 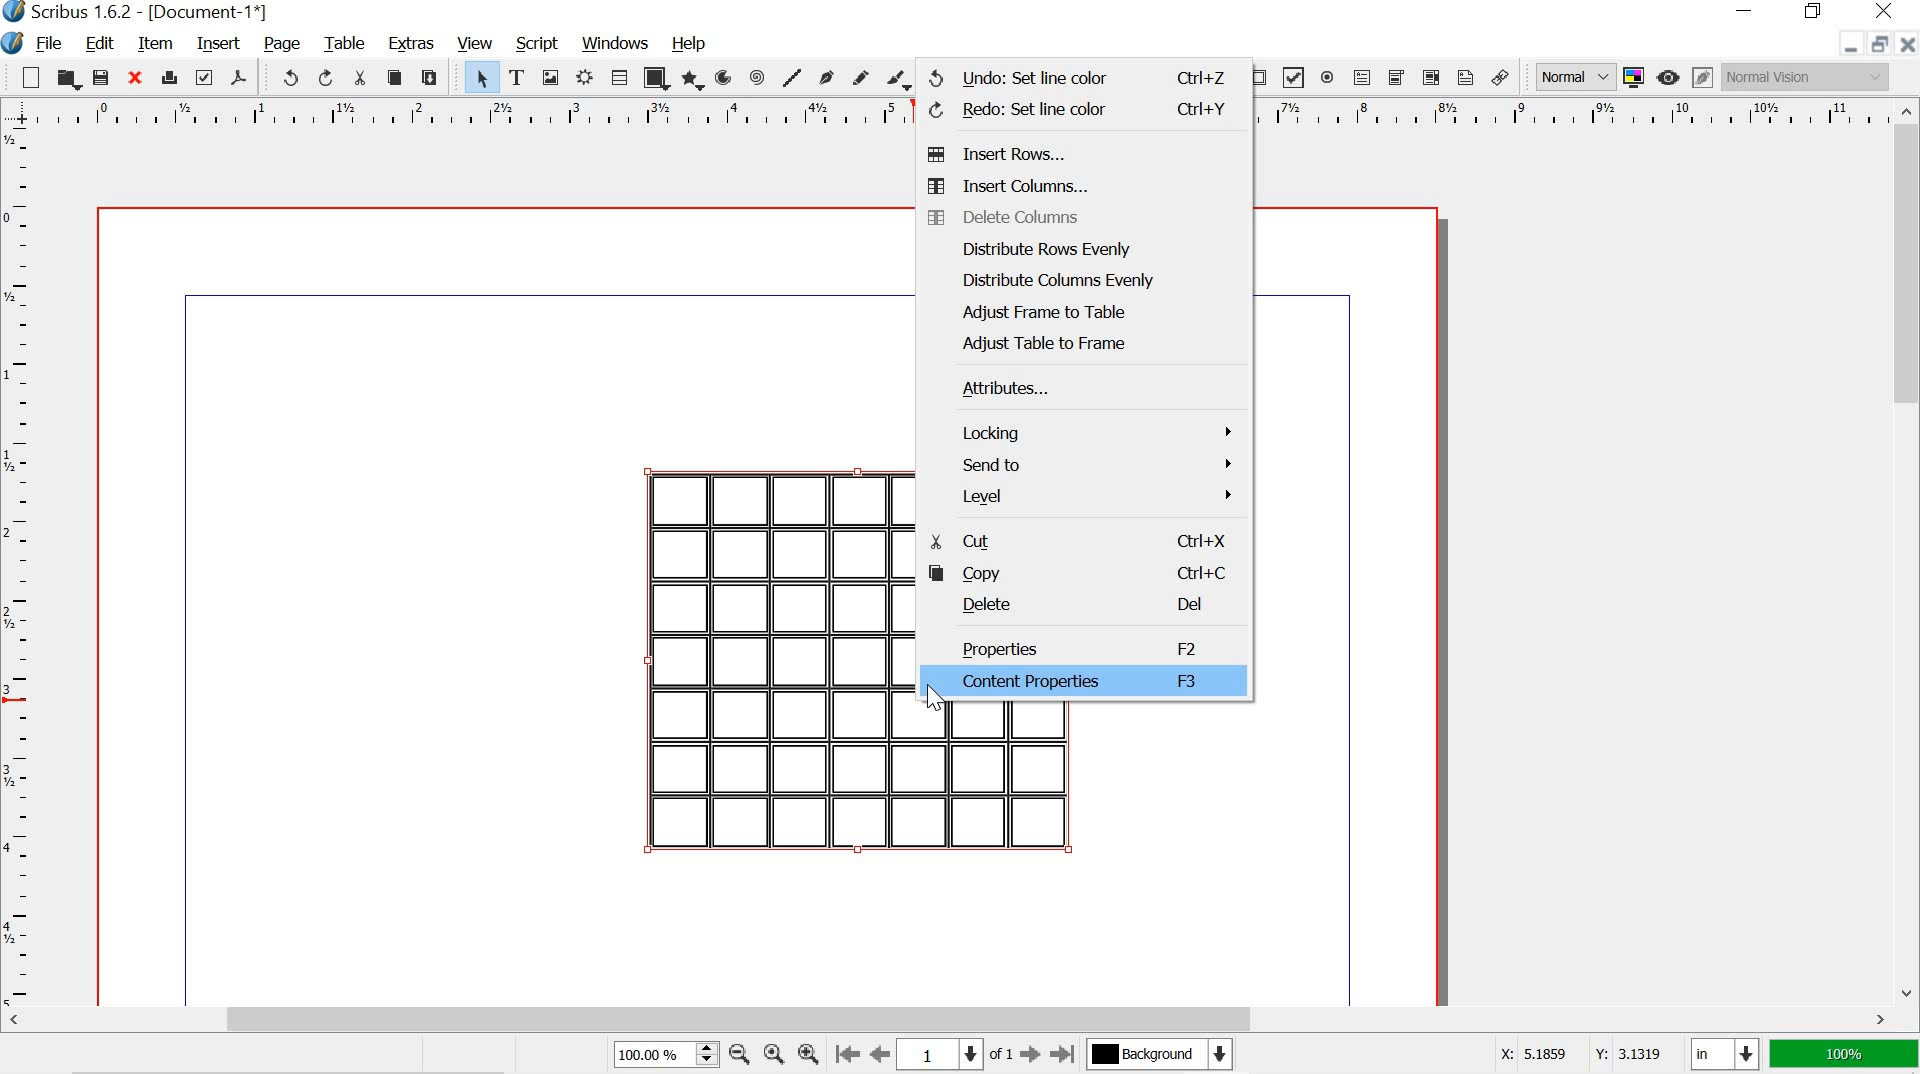 What do you see at coordinates (1907, 44) in the screenshot?
I see `close` at bounding box center [1907, 44].